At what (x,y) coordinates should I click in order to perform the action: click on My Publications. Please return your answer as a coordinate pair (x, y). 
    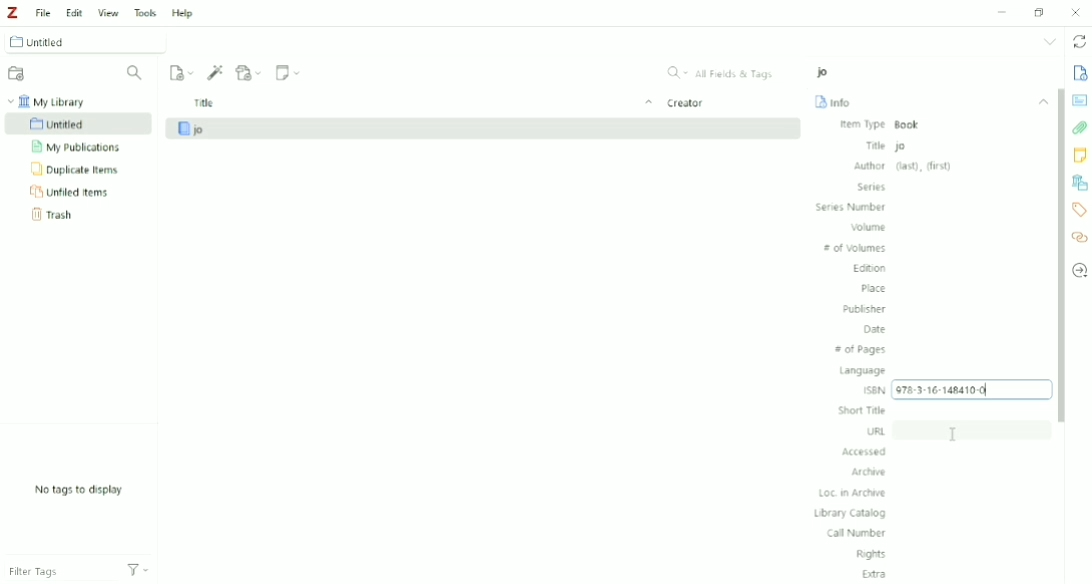
    Looking at the image, I should click on (82, 147).